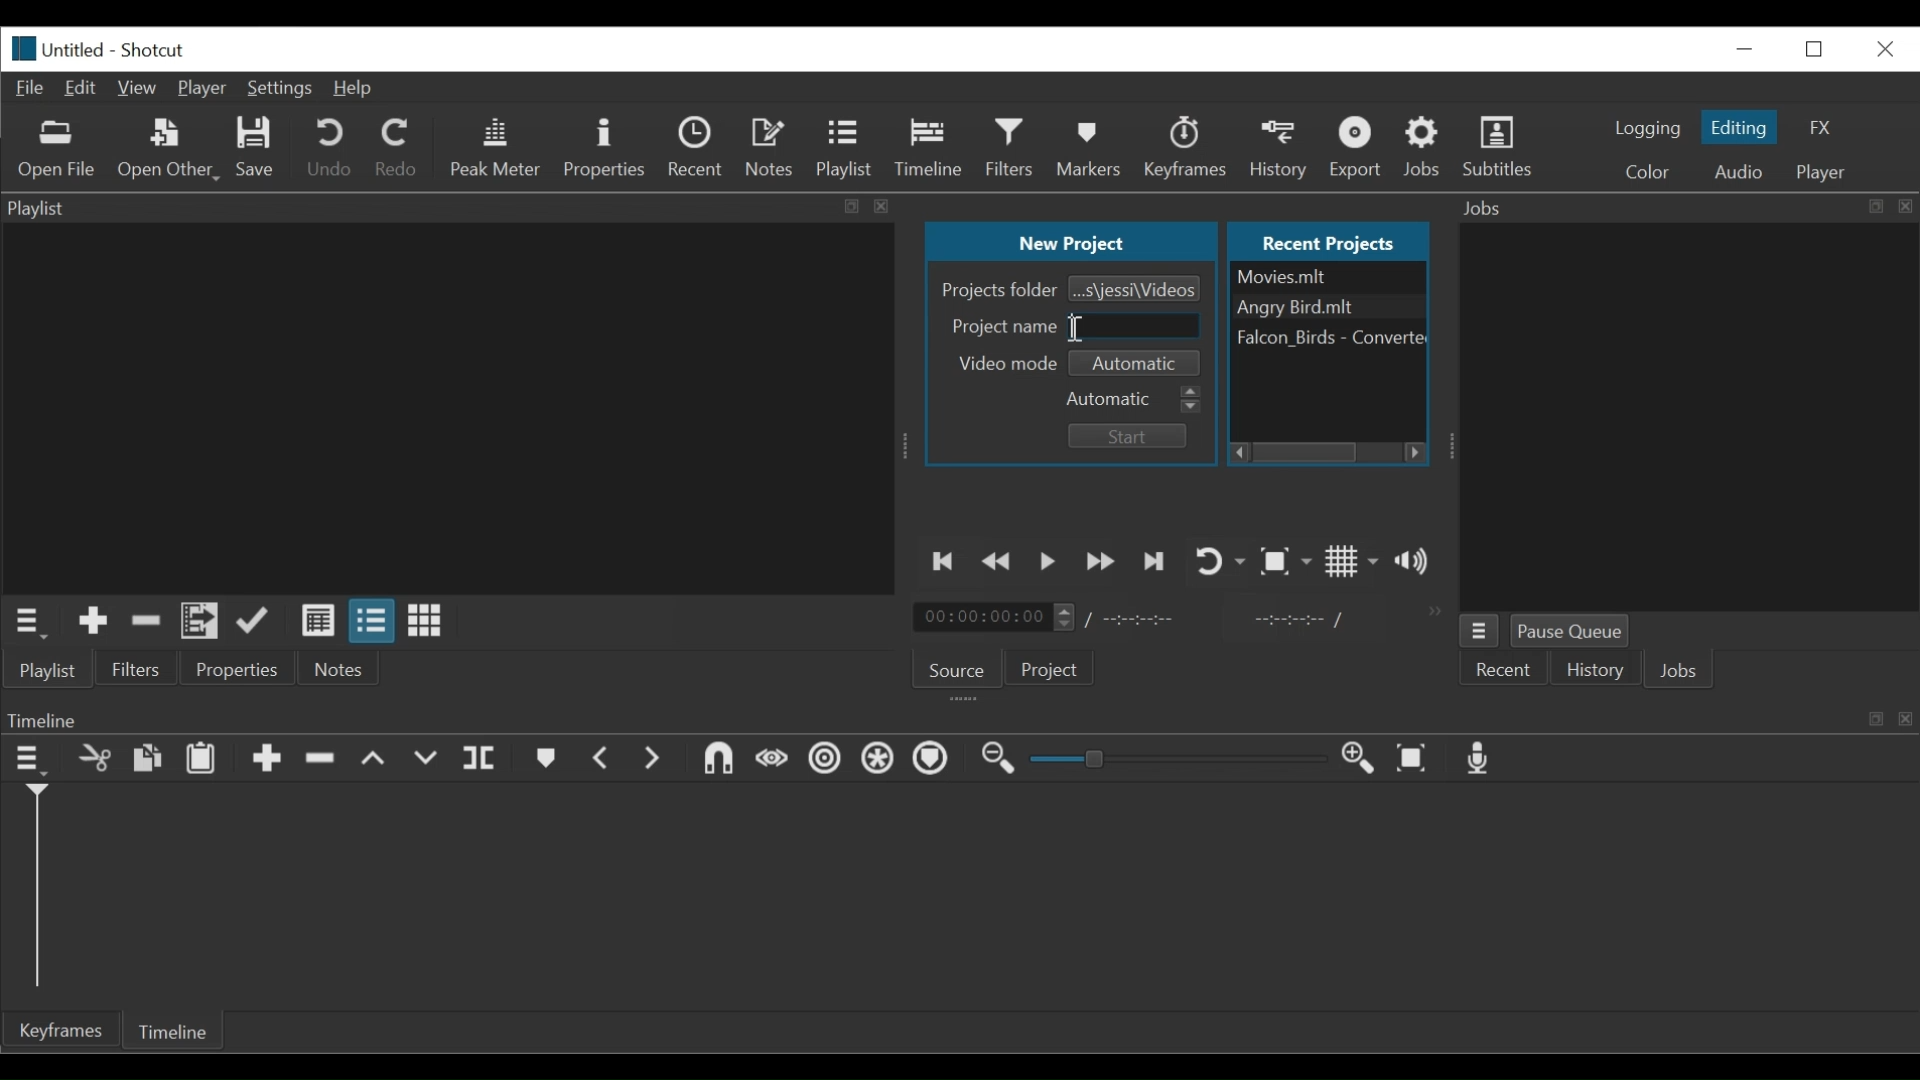 This screenshot has width=1920, height=1080. Describe the element at coordinates (1741, 127) in the screenshot. I see `Editing` at that location.